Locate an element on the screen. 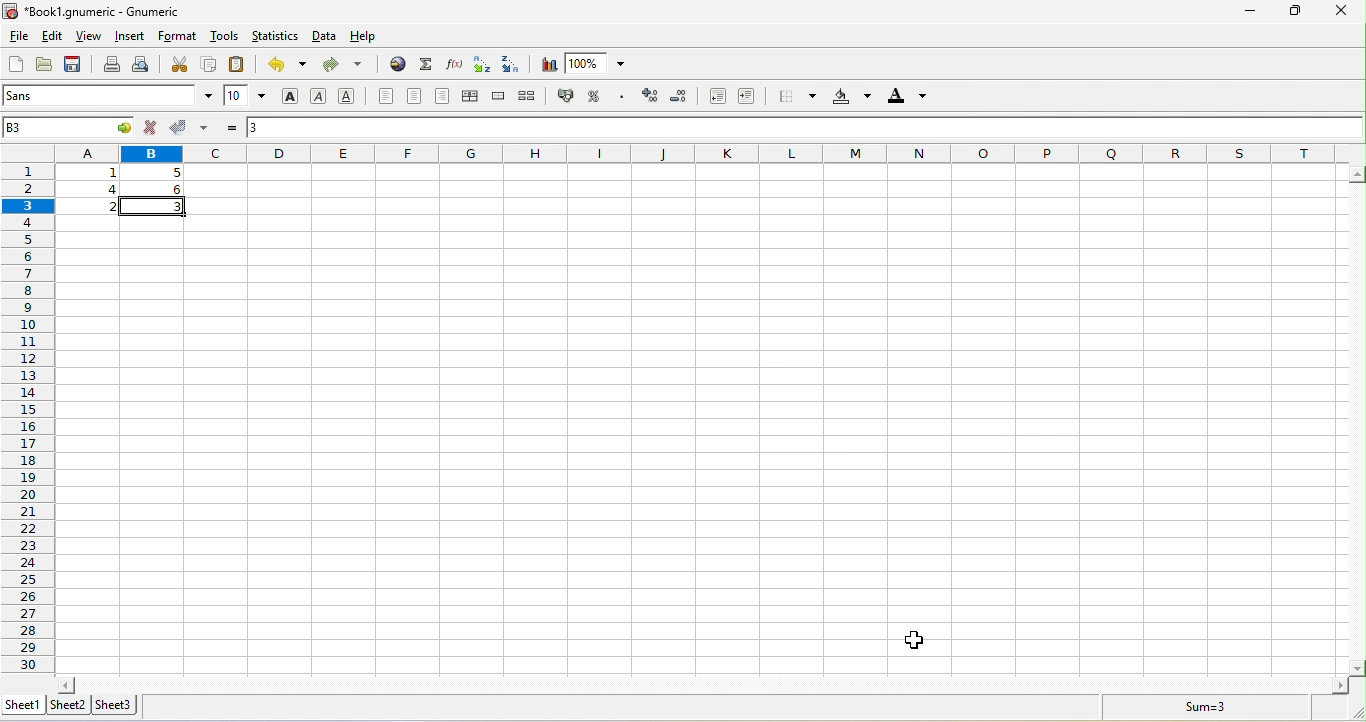 This screenshot has width=1366, height=722. print is located at coordinates (111, 66).